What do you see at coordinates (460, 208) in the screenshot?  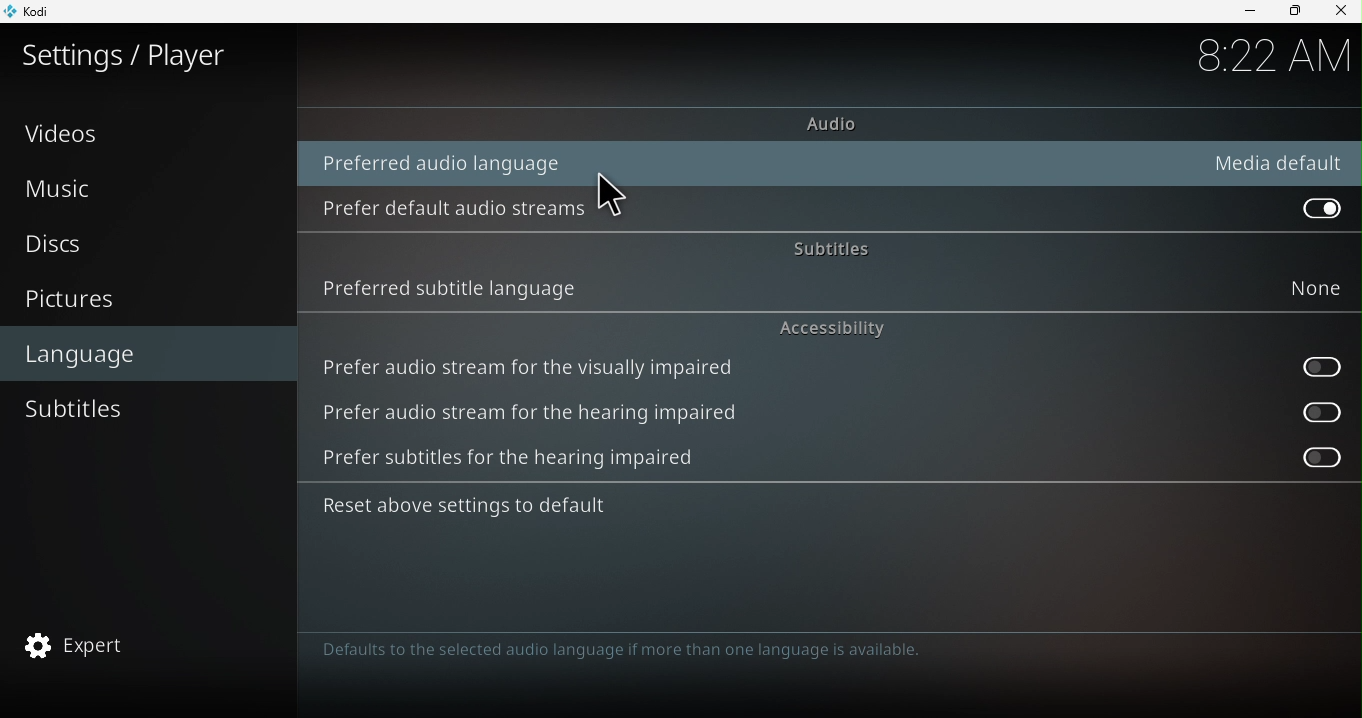 I see `Prefer default audio streams` at bounding box center [460, 208].